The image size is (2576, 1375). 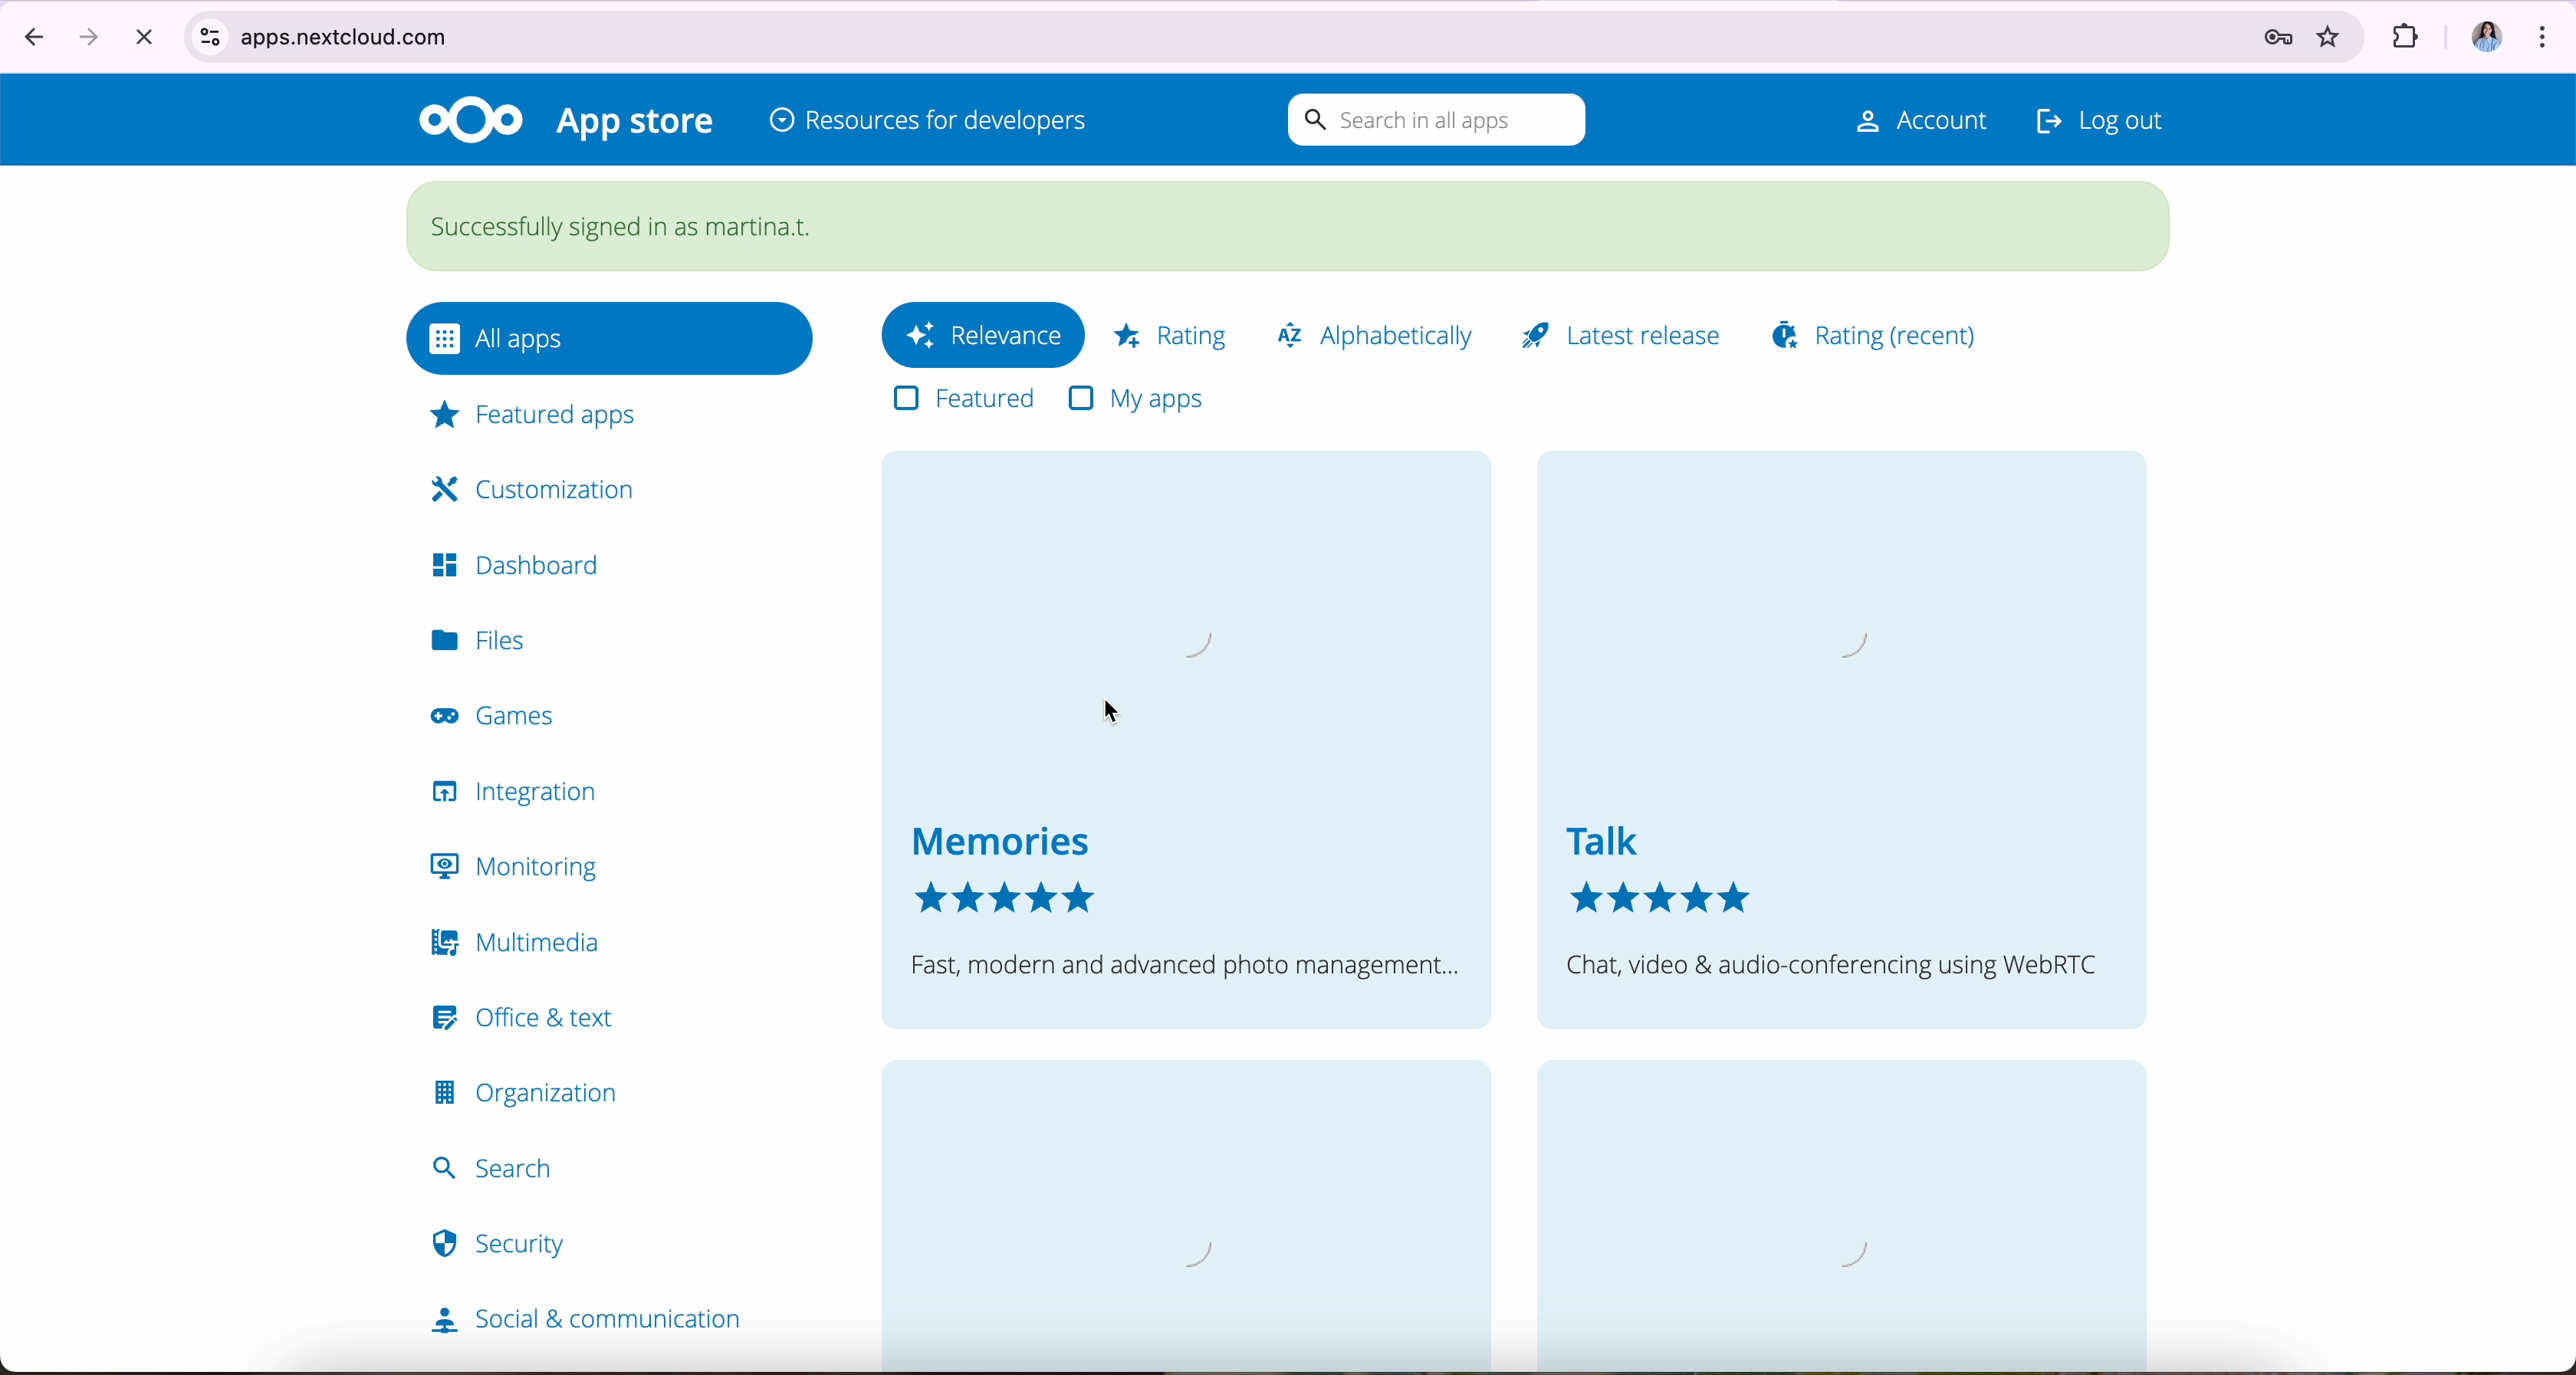 What do you see at coordinates (524, 566) in the screenshot?
I see `dashboard` at bounding box center [524, 566].